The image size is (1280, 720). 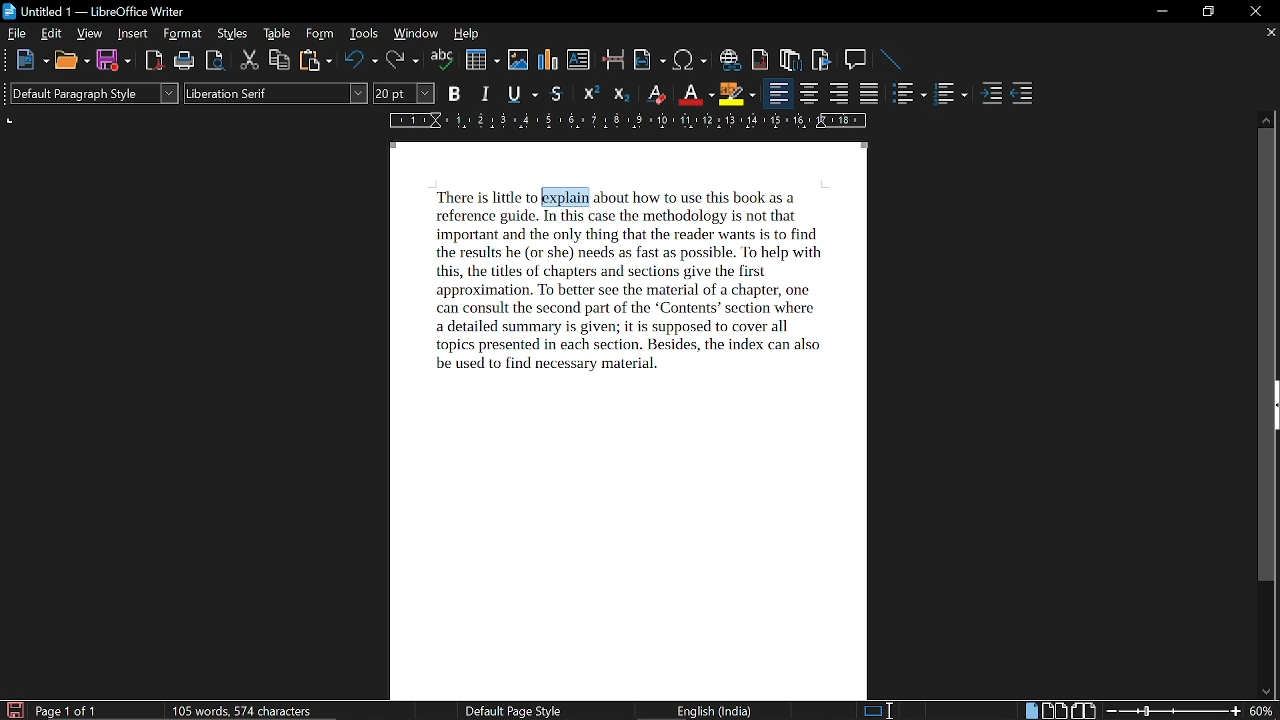 What do you see at coordinates (416, 35) in the screenshot?
I see `window` at bounding box center [416, 35].